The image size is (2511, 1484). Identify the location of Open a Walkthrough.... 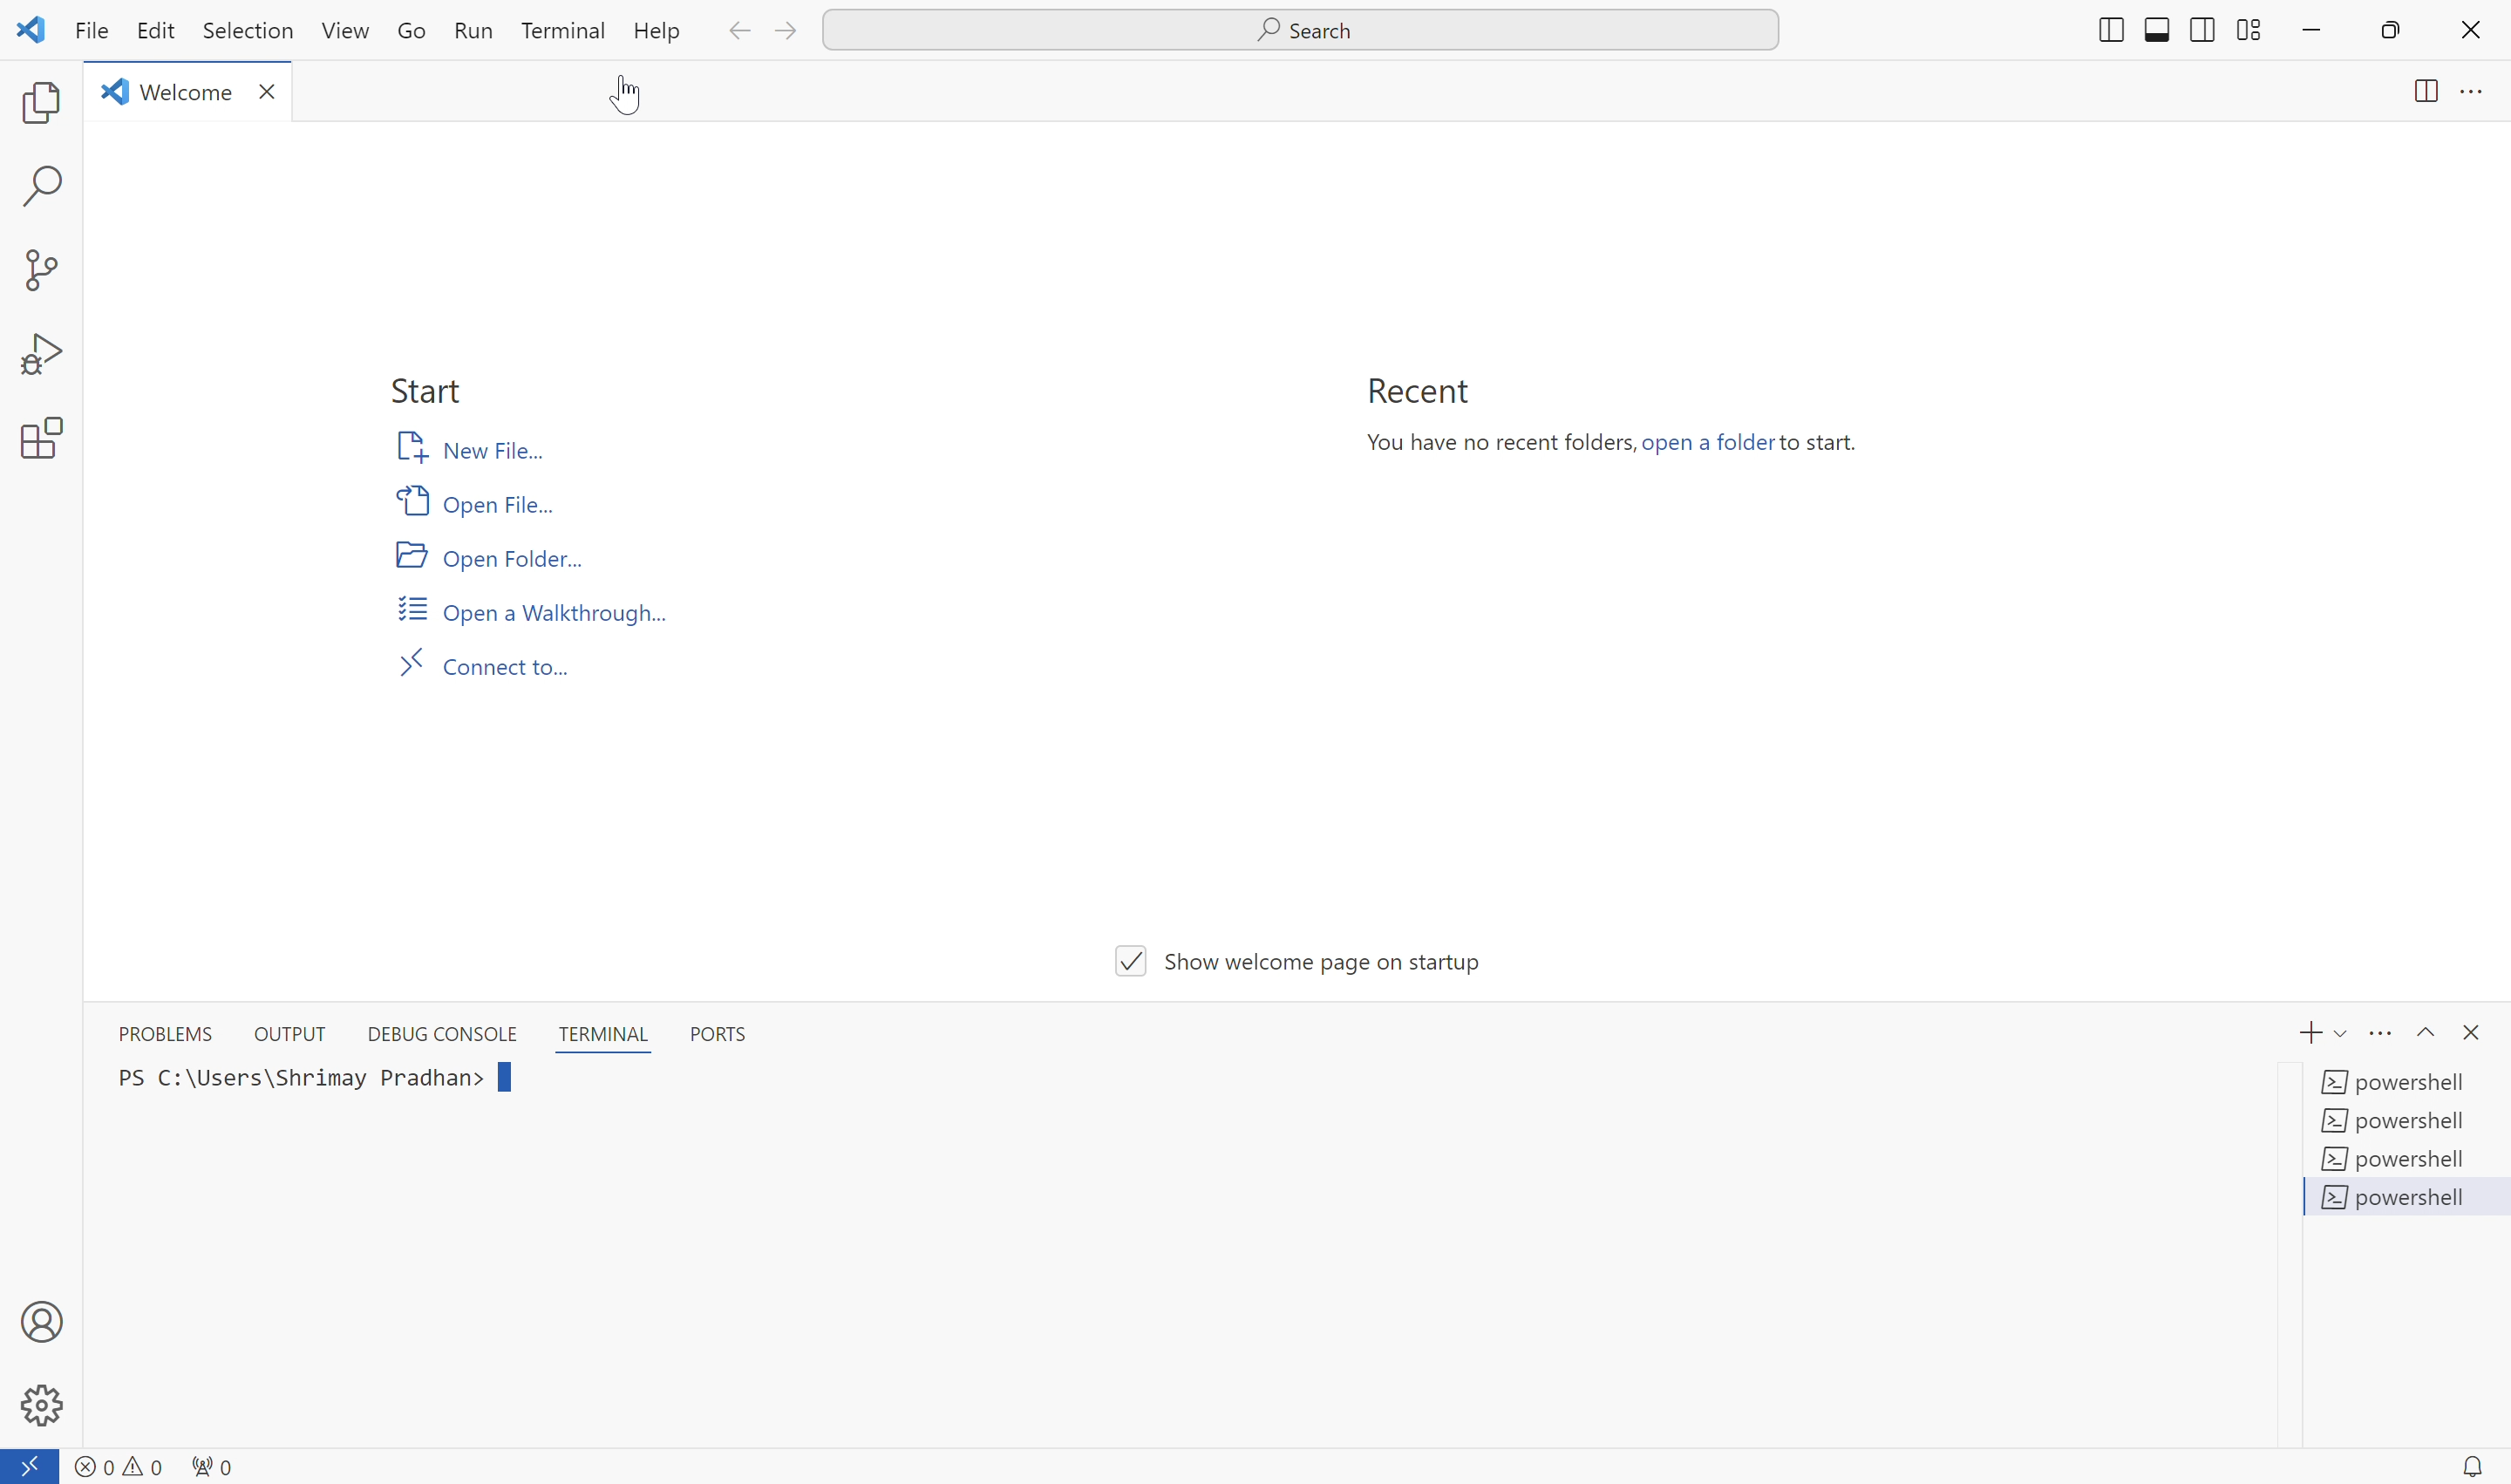
(528, 609).